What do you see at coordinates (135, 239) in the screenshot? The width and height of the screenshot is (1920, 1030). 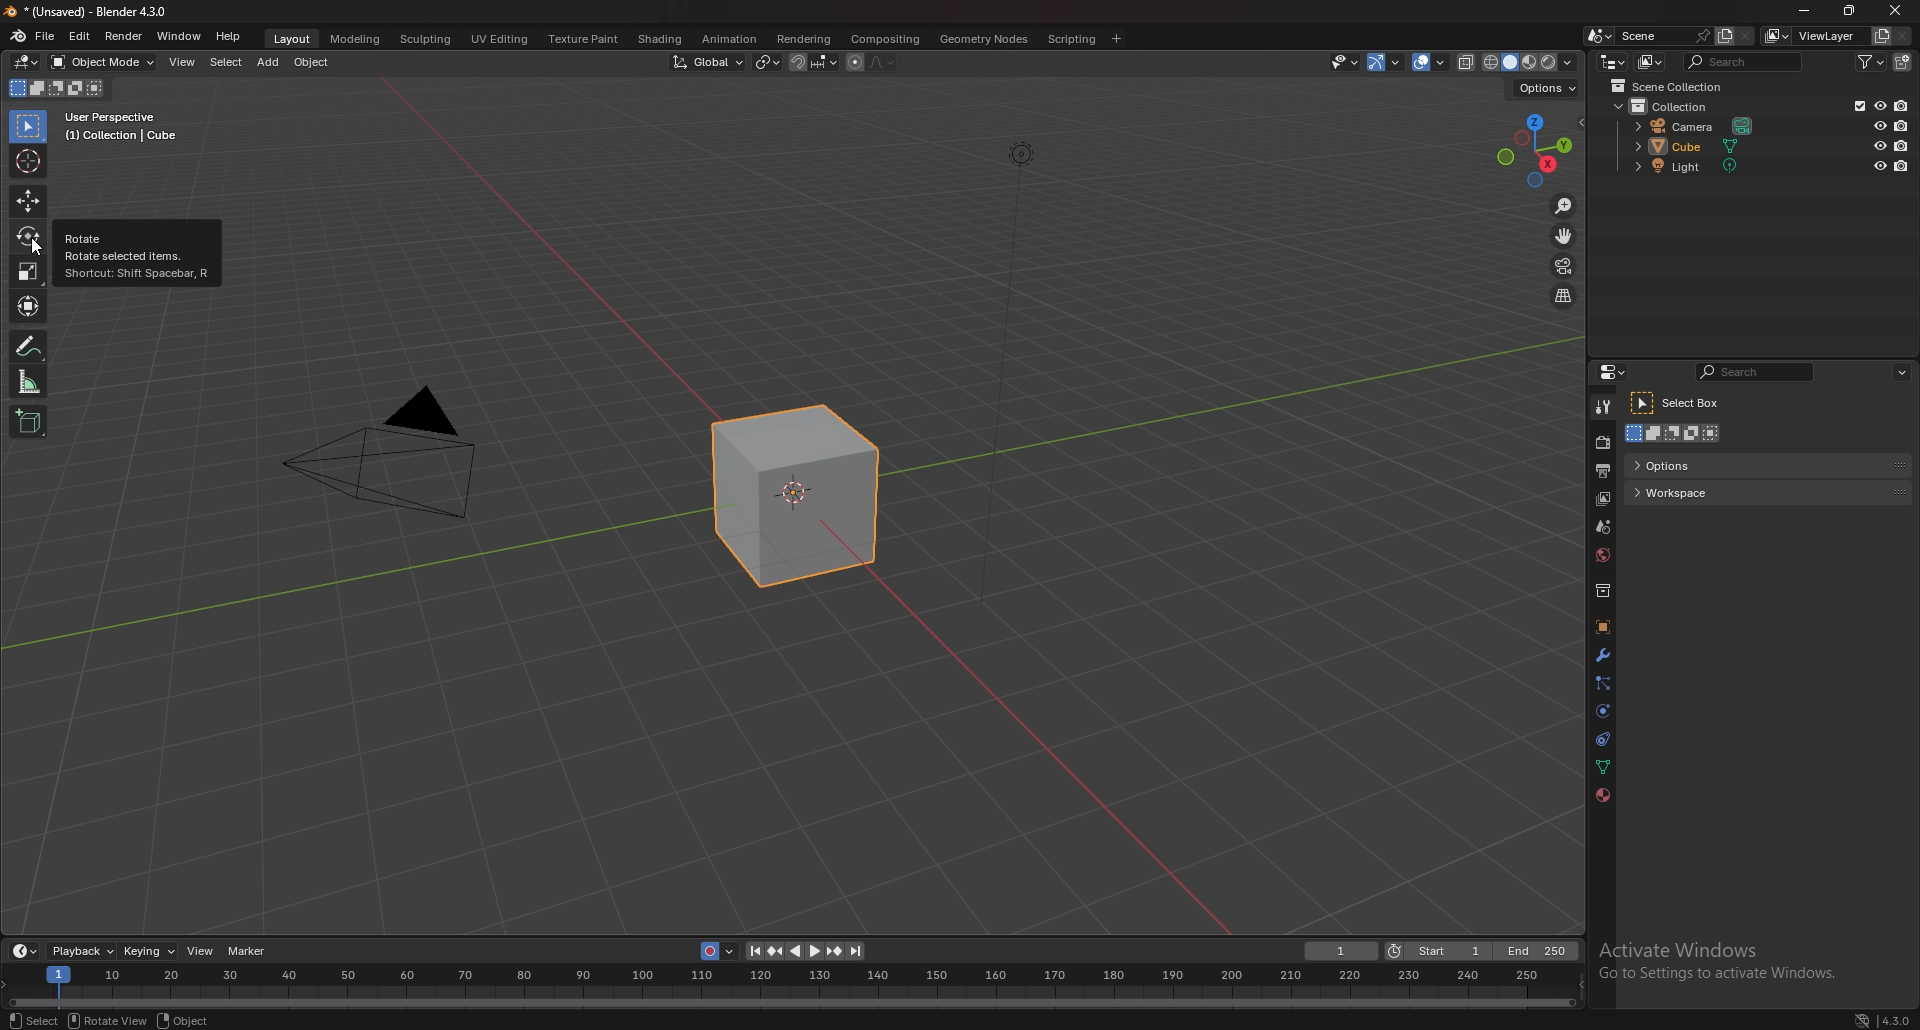 I see `Rotate` at bounding box center [135, 239].